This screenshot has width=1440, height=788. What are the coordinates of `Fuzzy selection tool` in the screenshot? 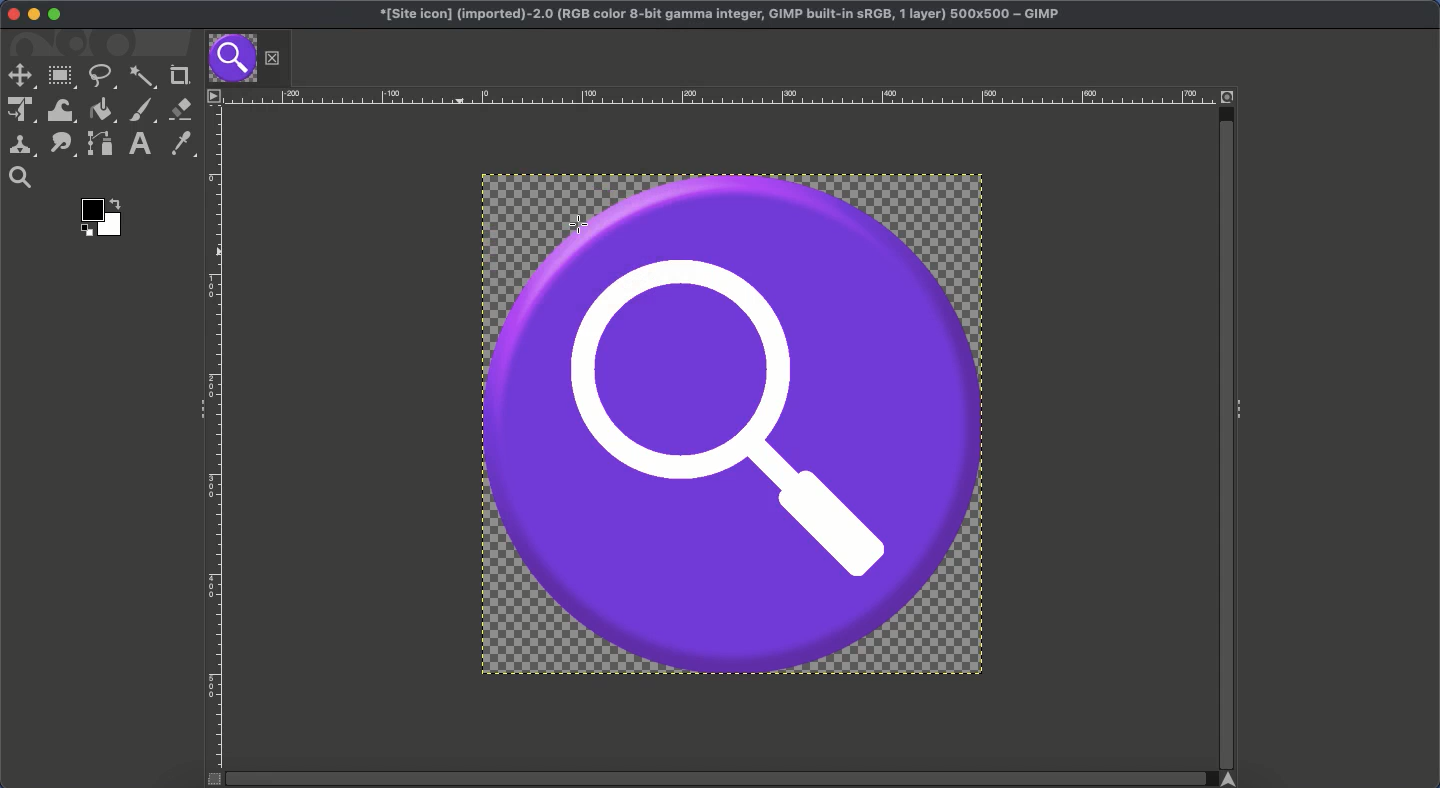 It's located at (143, 79).